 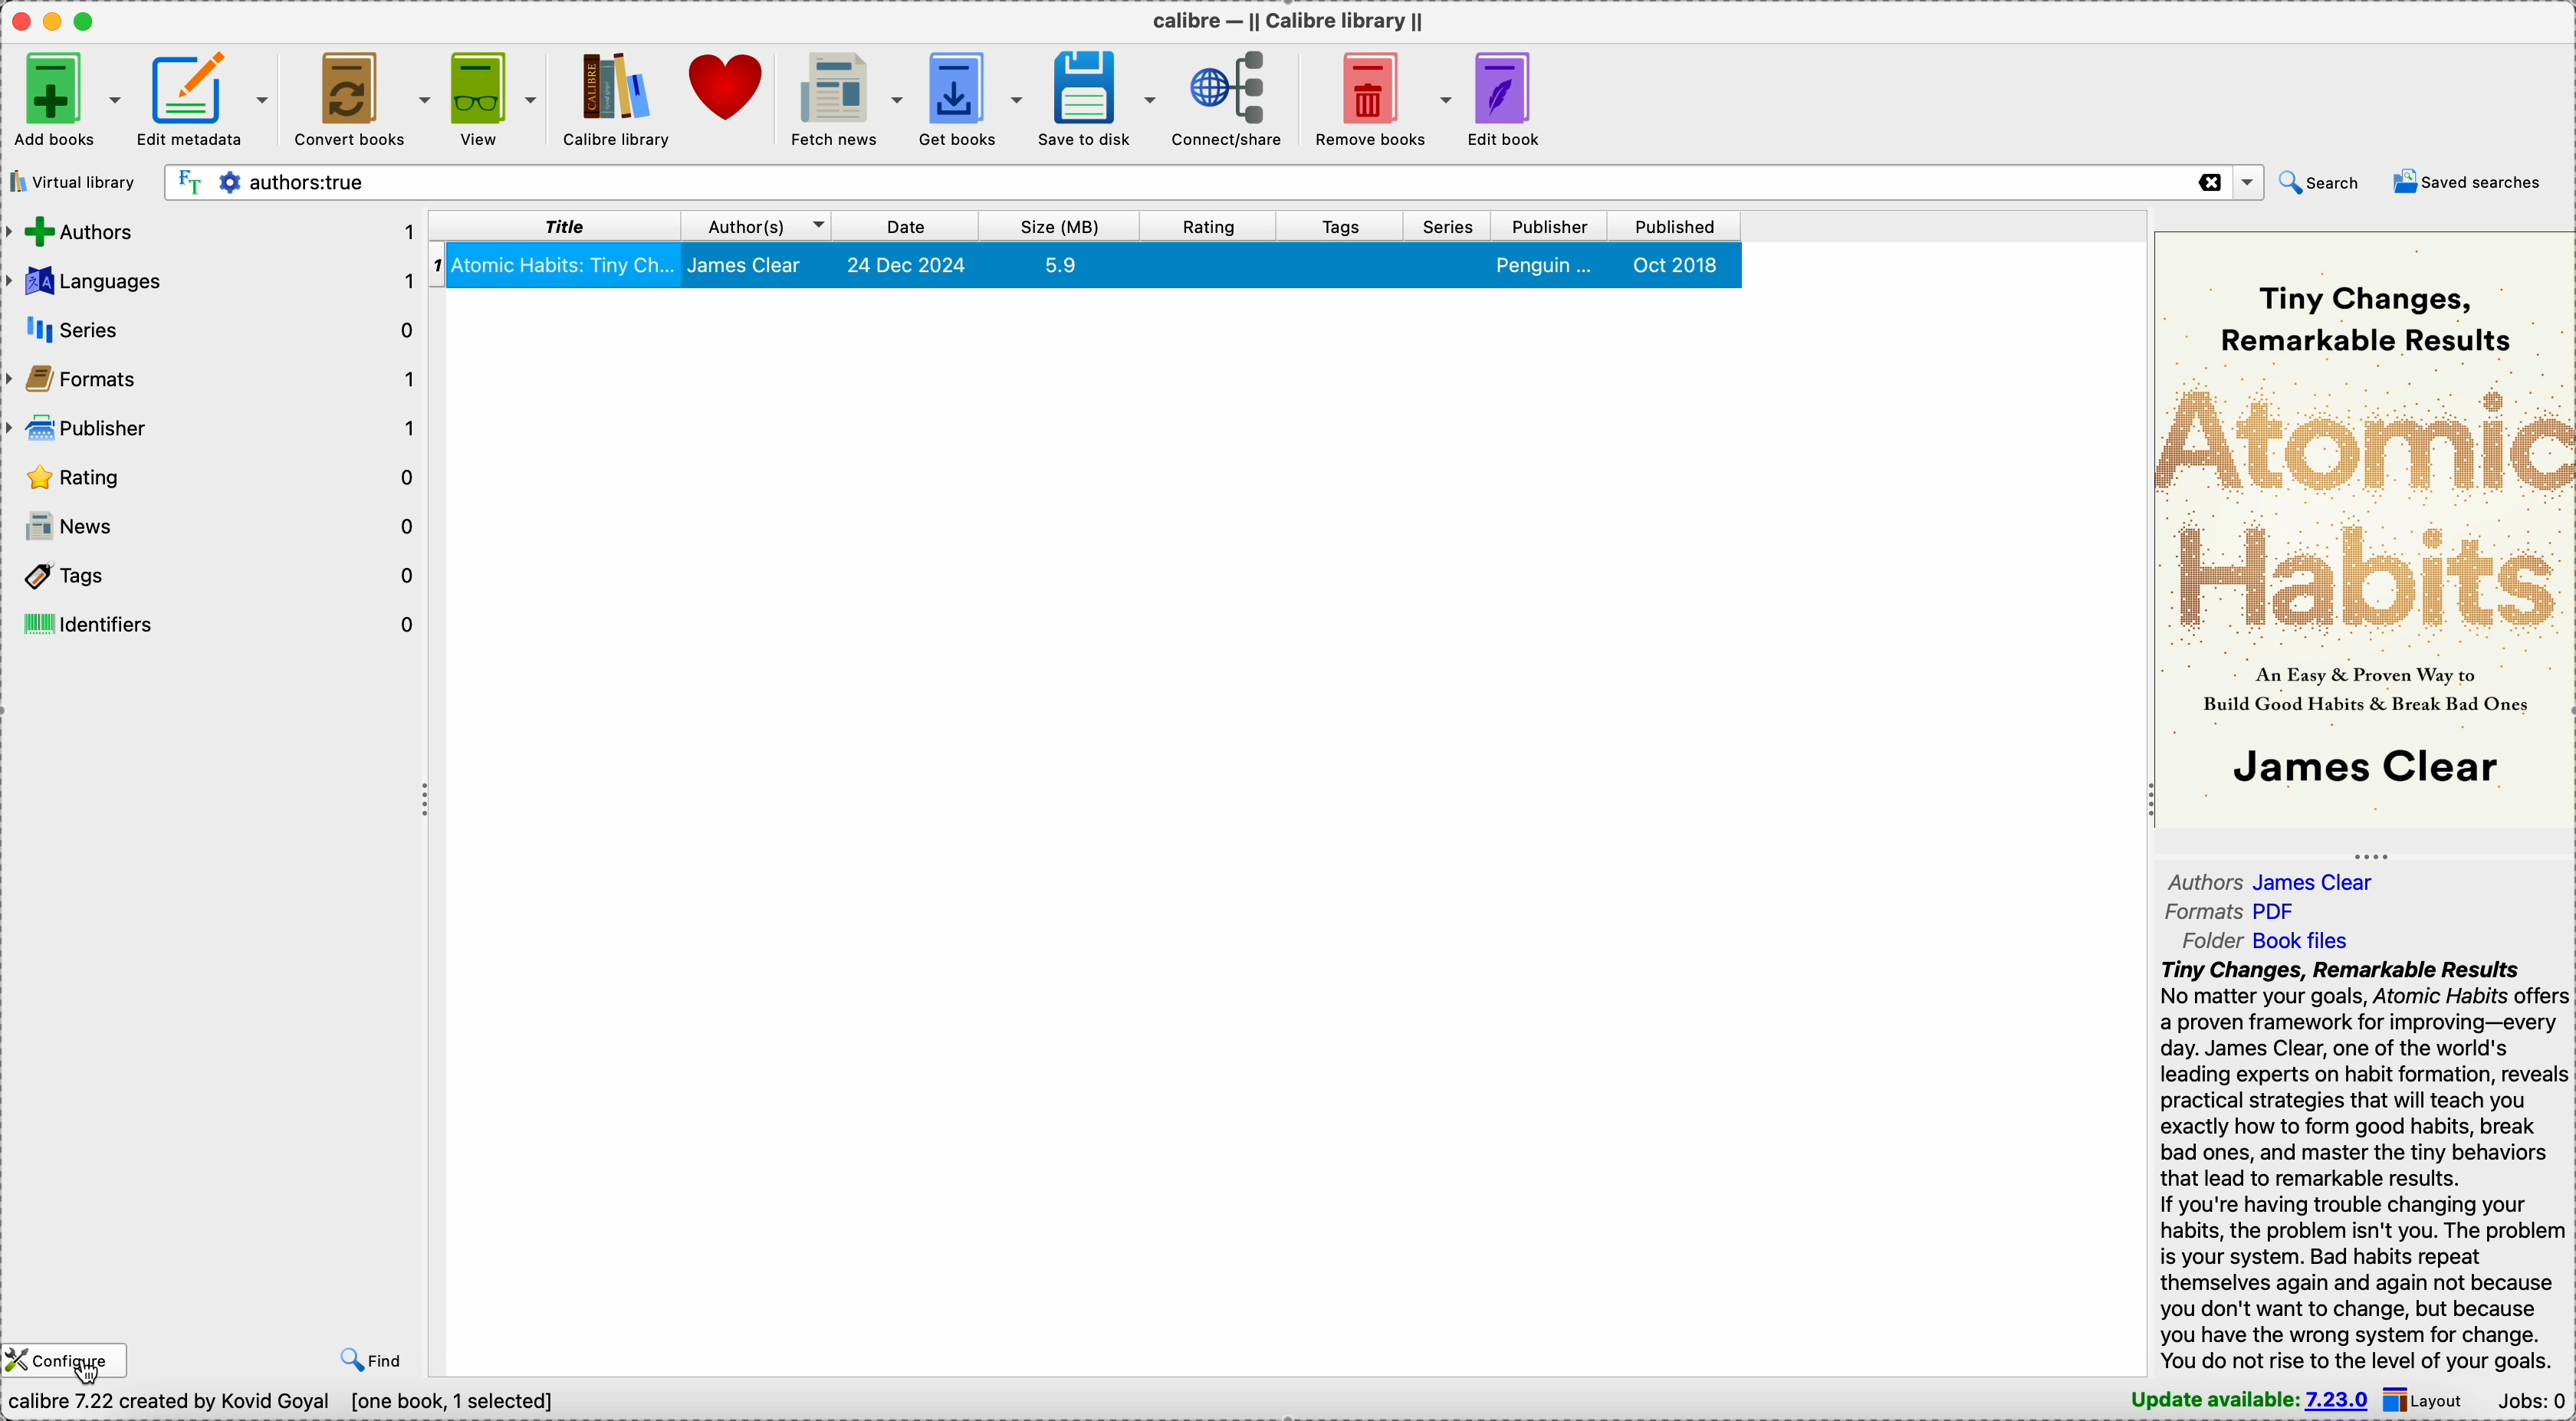 I want to click on penguin..., so click(x=1548, y=265).